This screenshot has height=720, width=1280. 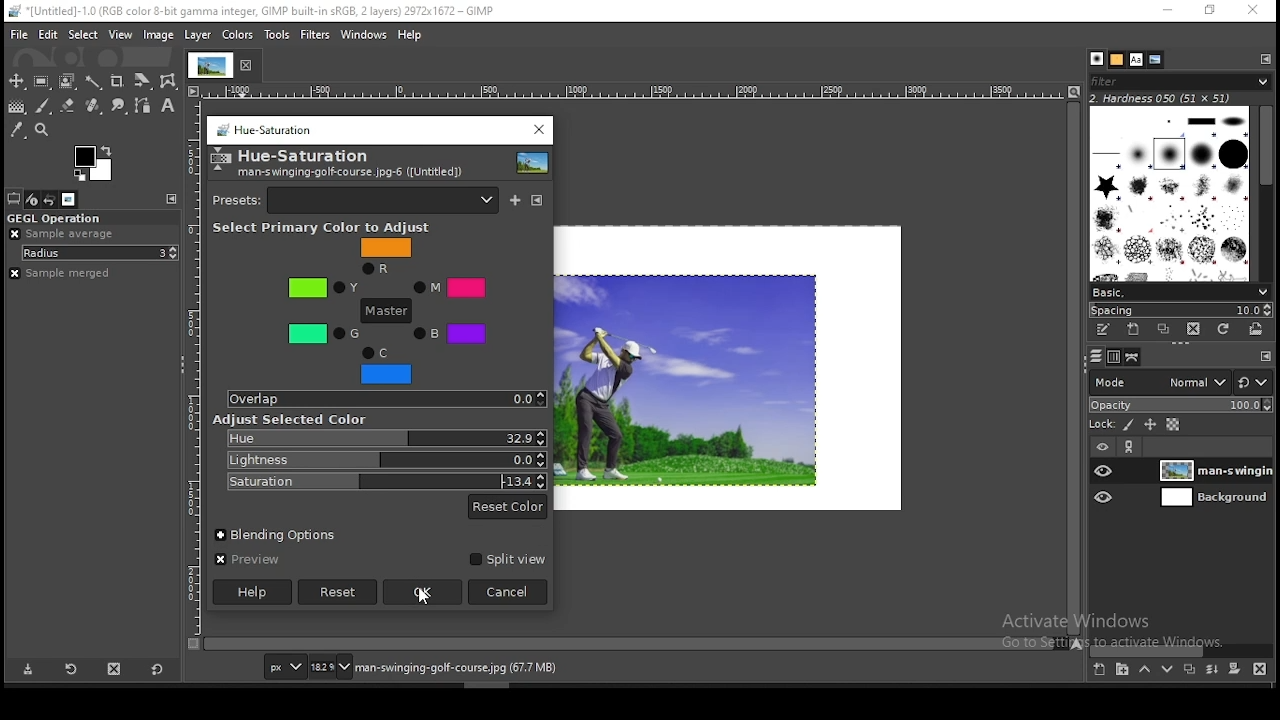 What do you see at coordinates (510, 591) in the screenshot?
I see `cancel` at bounding box center [510, 591].